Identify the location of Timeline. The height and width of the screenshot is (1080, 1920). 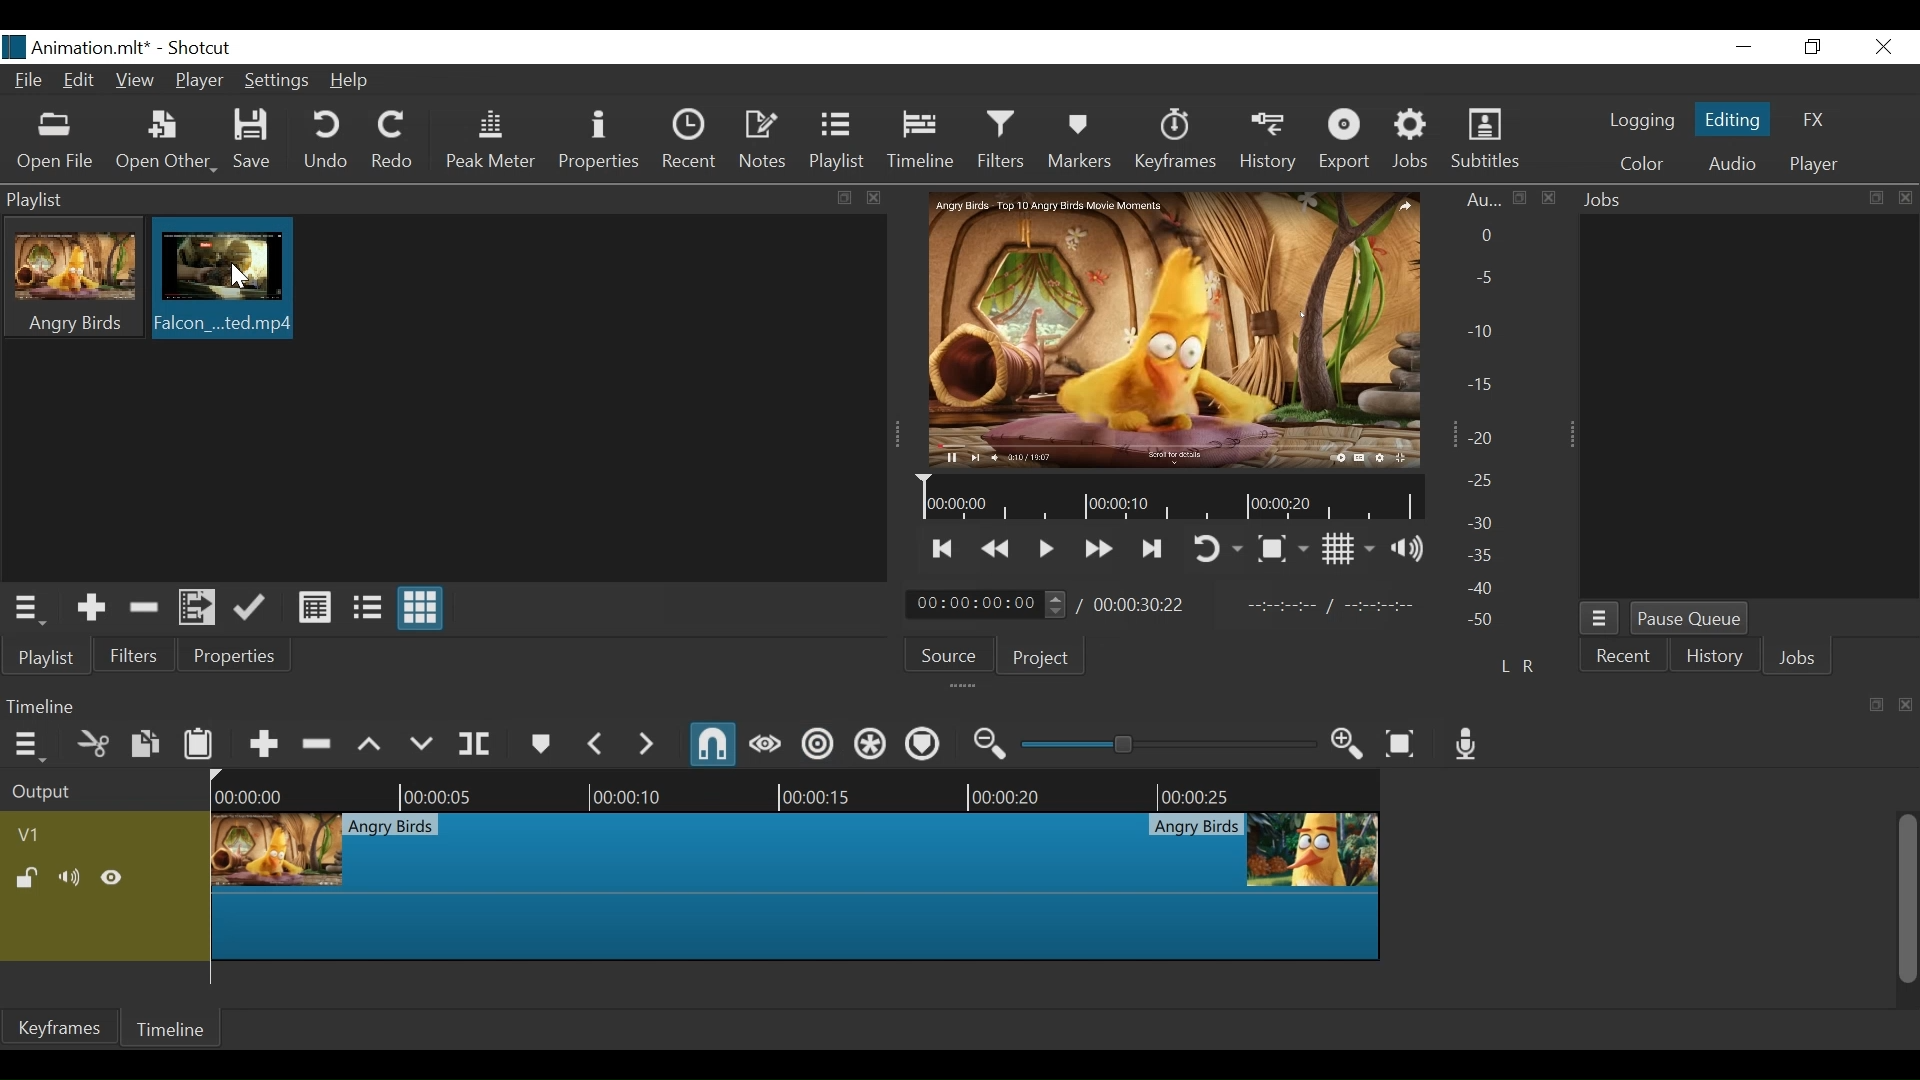
(800, 790).